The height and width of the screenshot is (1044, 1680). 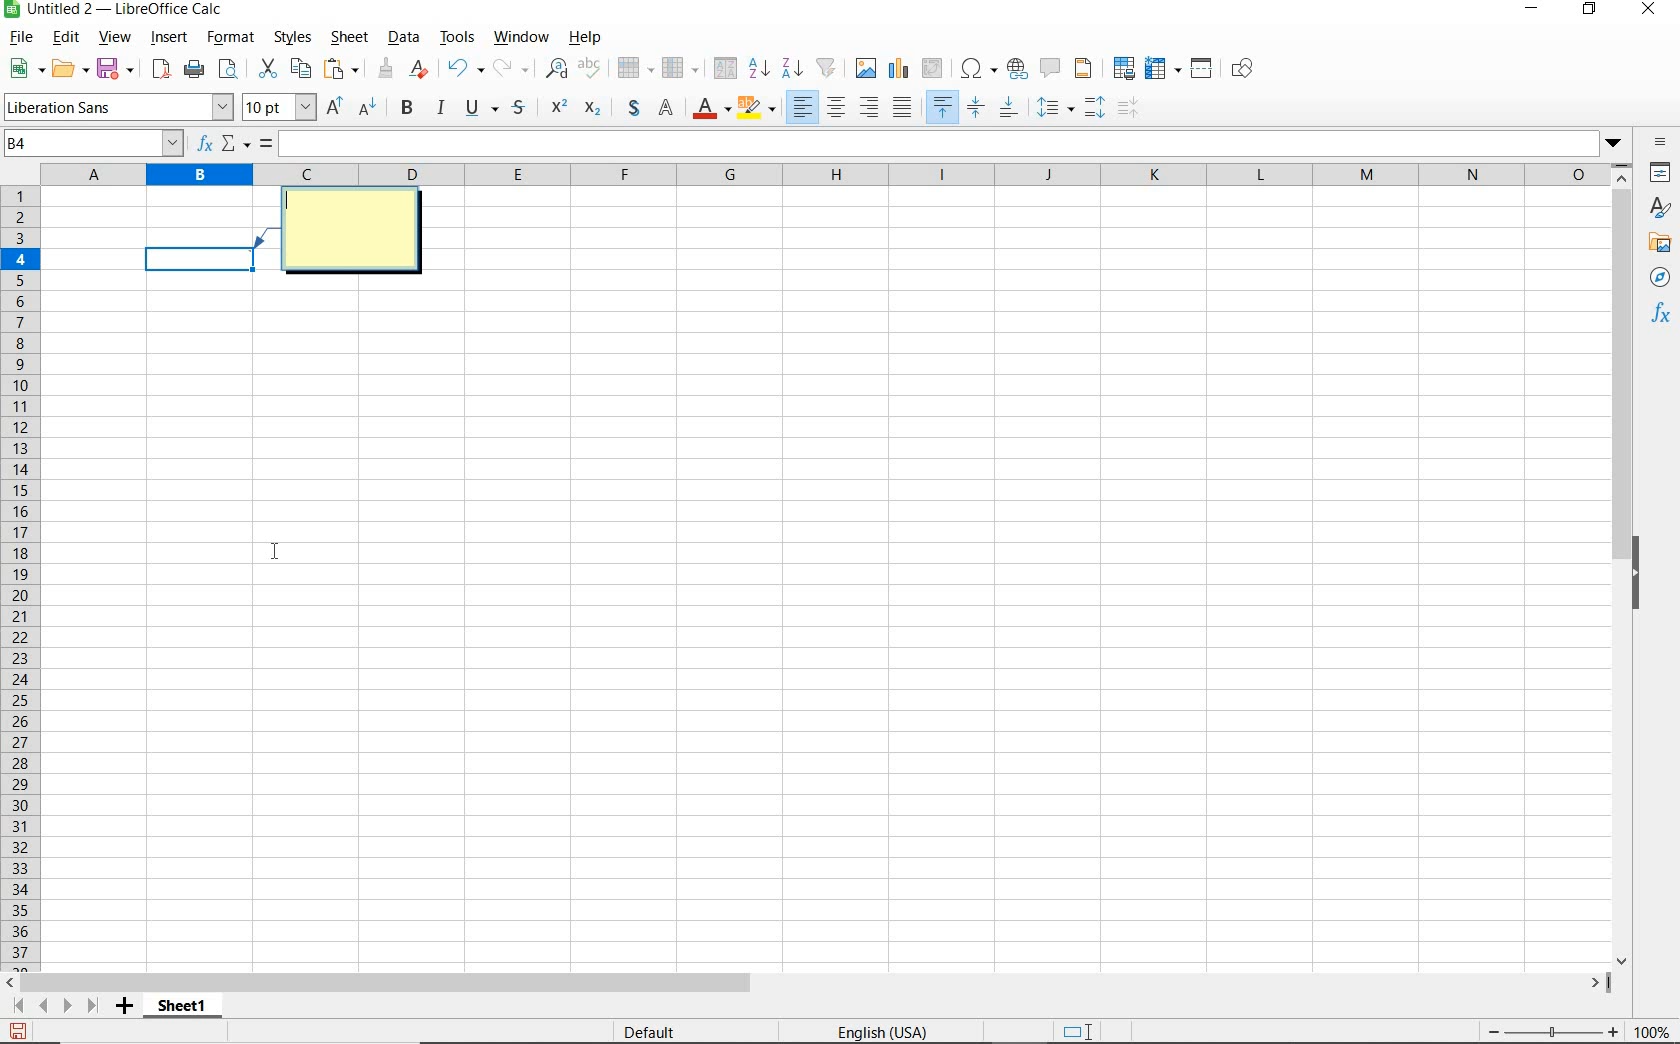 I want to click on sheet1, so click(x=186, y=1009).